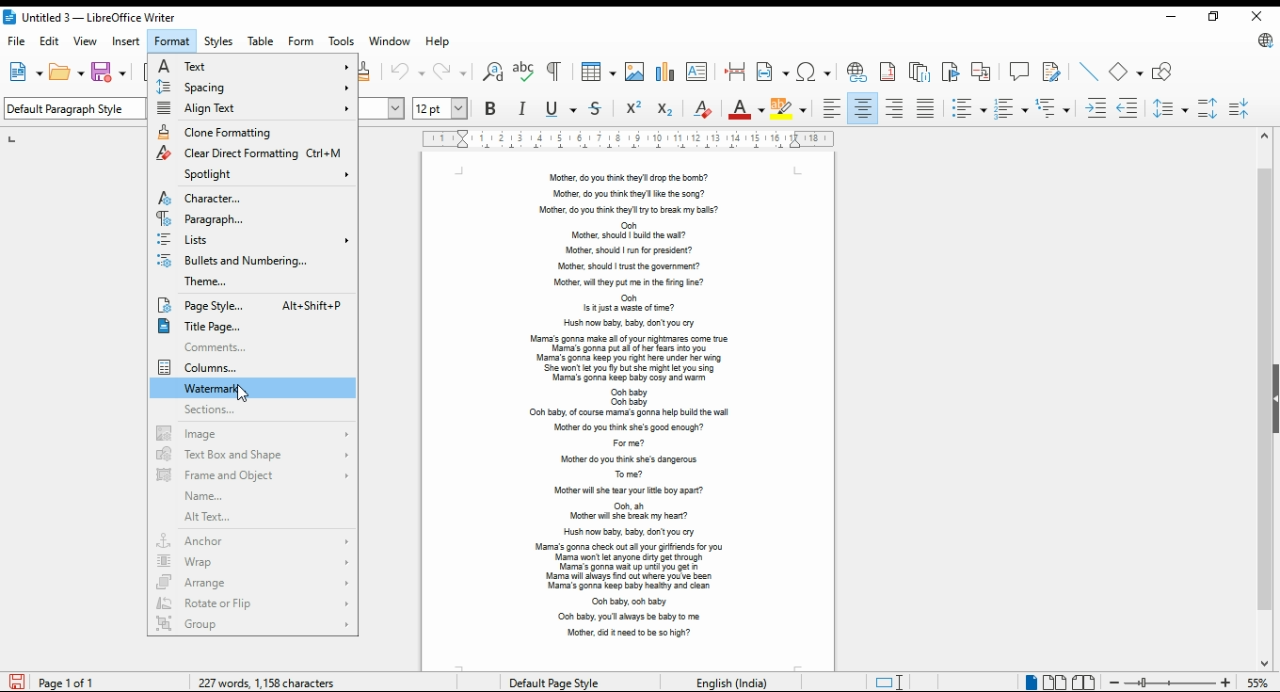  Describe the element at coordinates (1010, 109) in the screenshot. I see `toggle ordered list` at that location.